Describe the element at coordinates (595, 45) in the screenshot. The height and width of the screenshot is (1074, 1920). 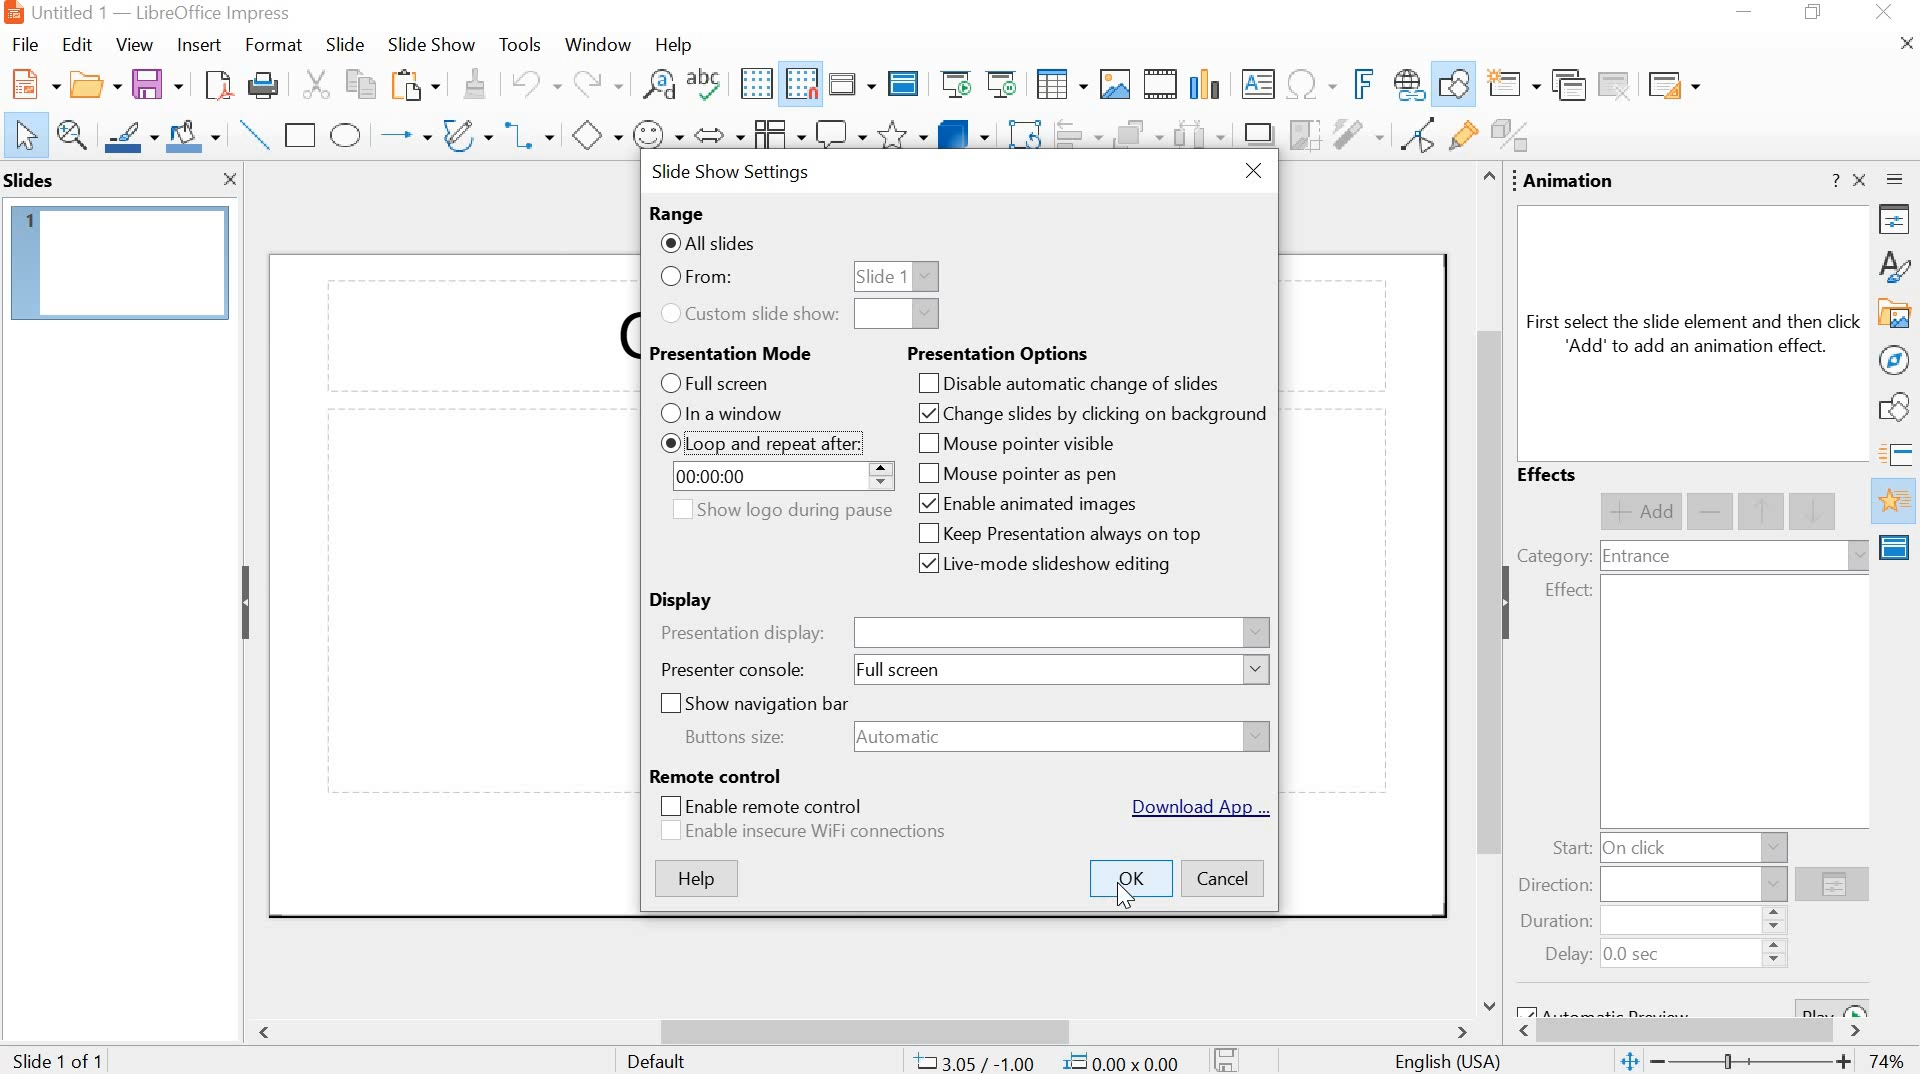
I see `window menu` at that location.